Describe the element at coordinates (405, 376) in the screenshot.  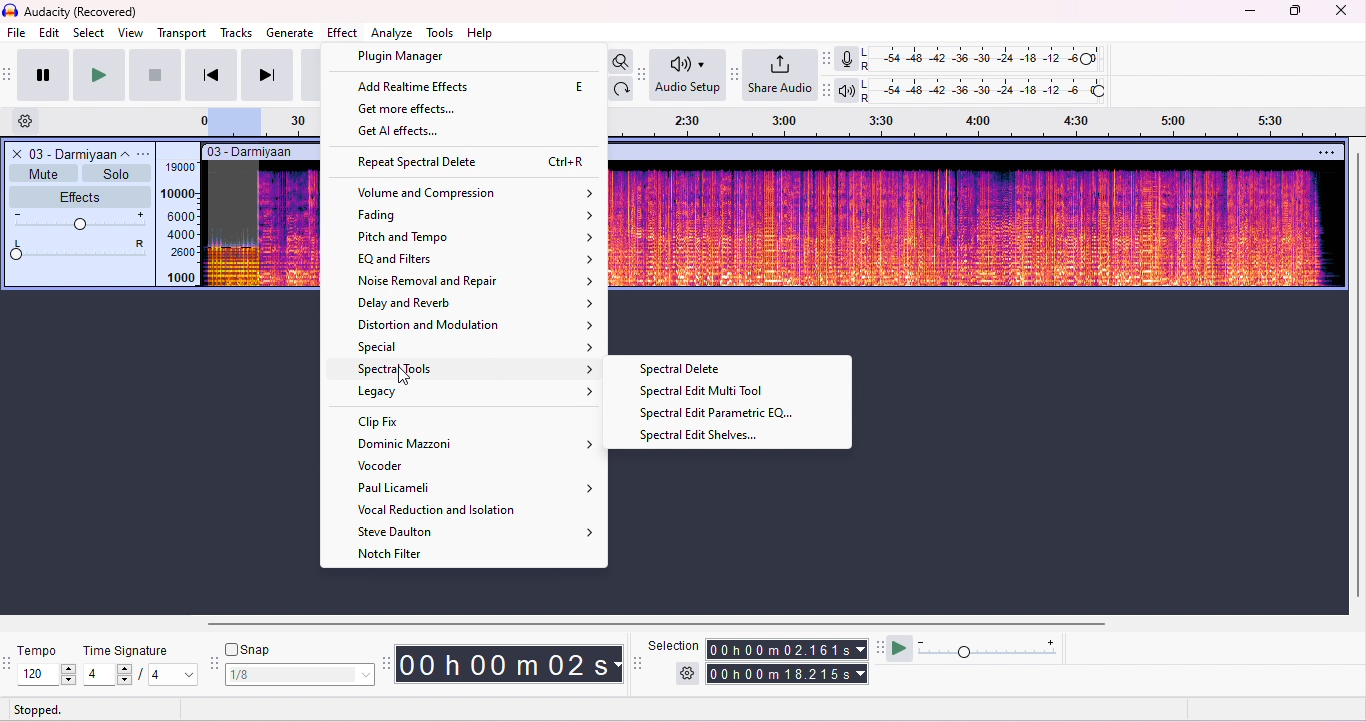
I see `cursor movement` at that location.